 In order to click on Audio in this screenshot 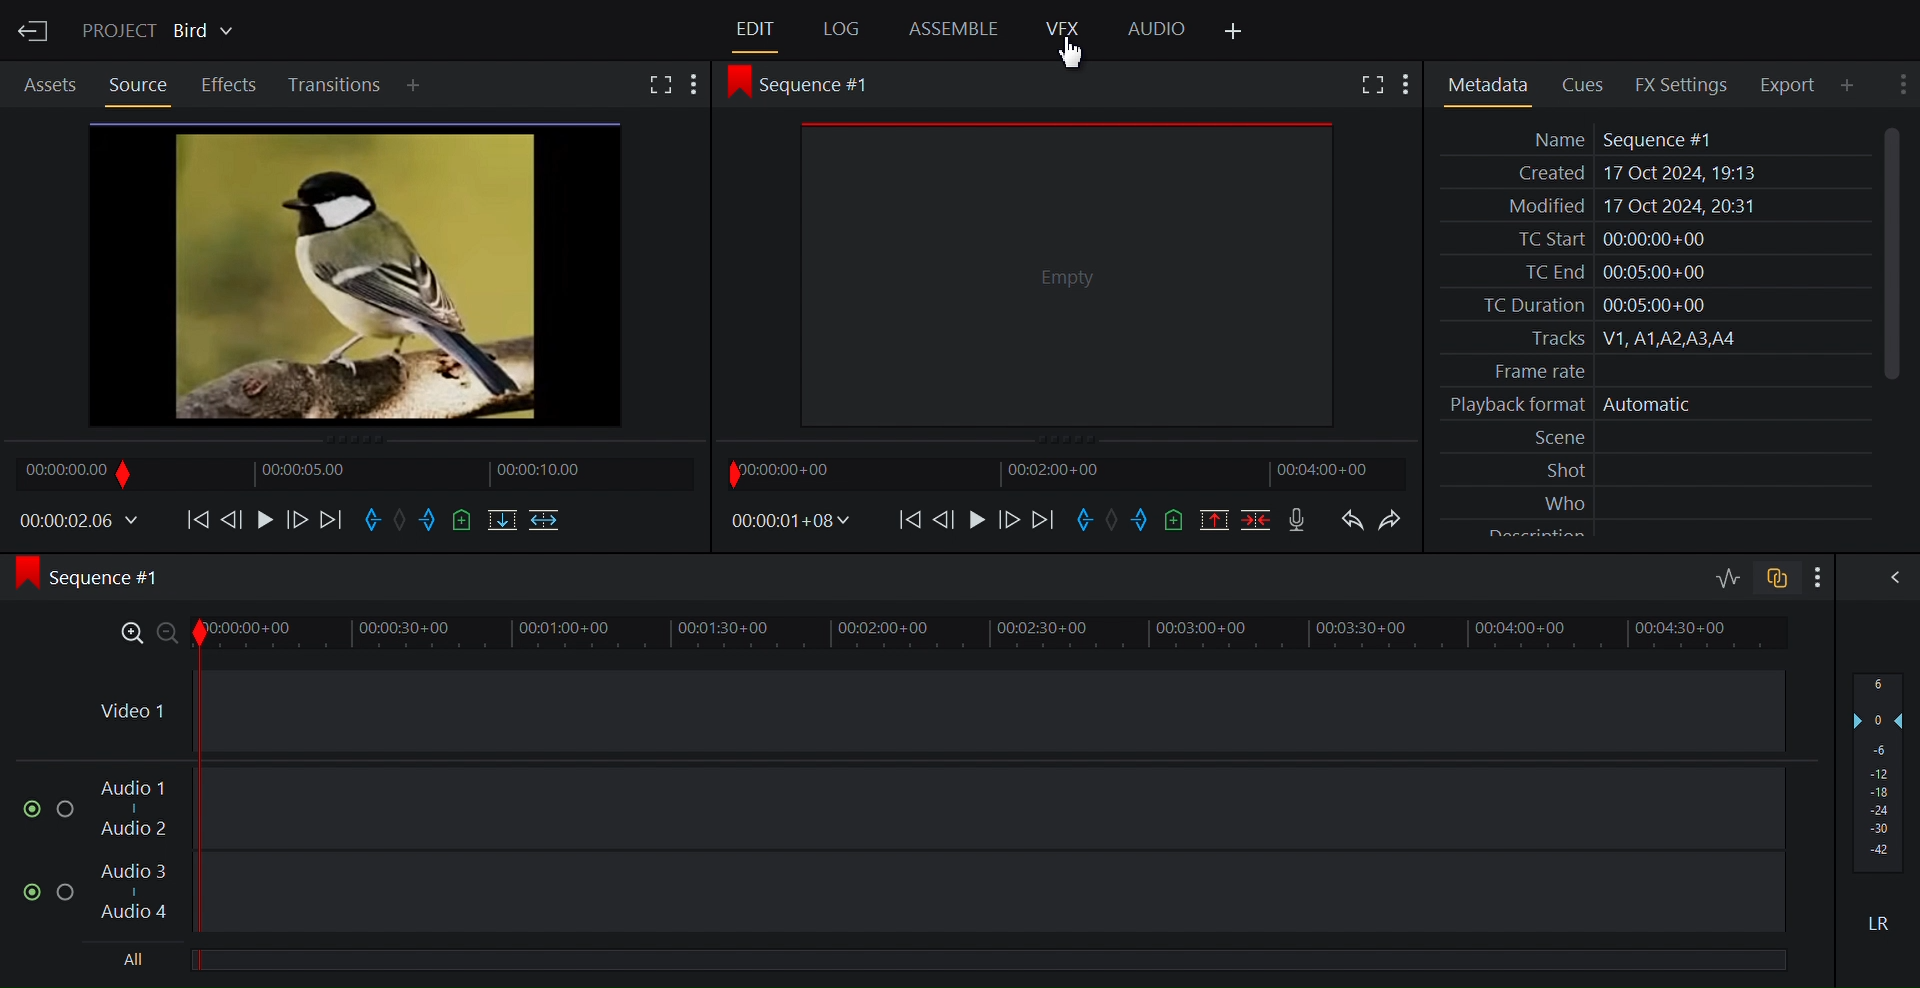, I will do `click(1156, 27)`.